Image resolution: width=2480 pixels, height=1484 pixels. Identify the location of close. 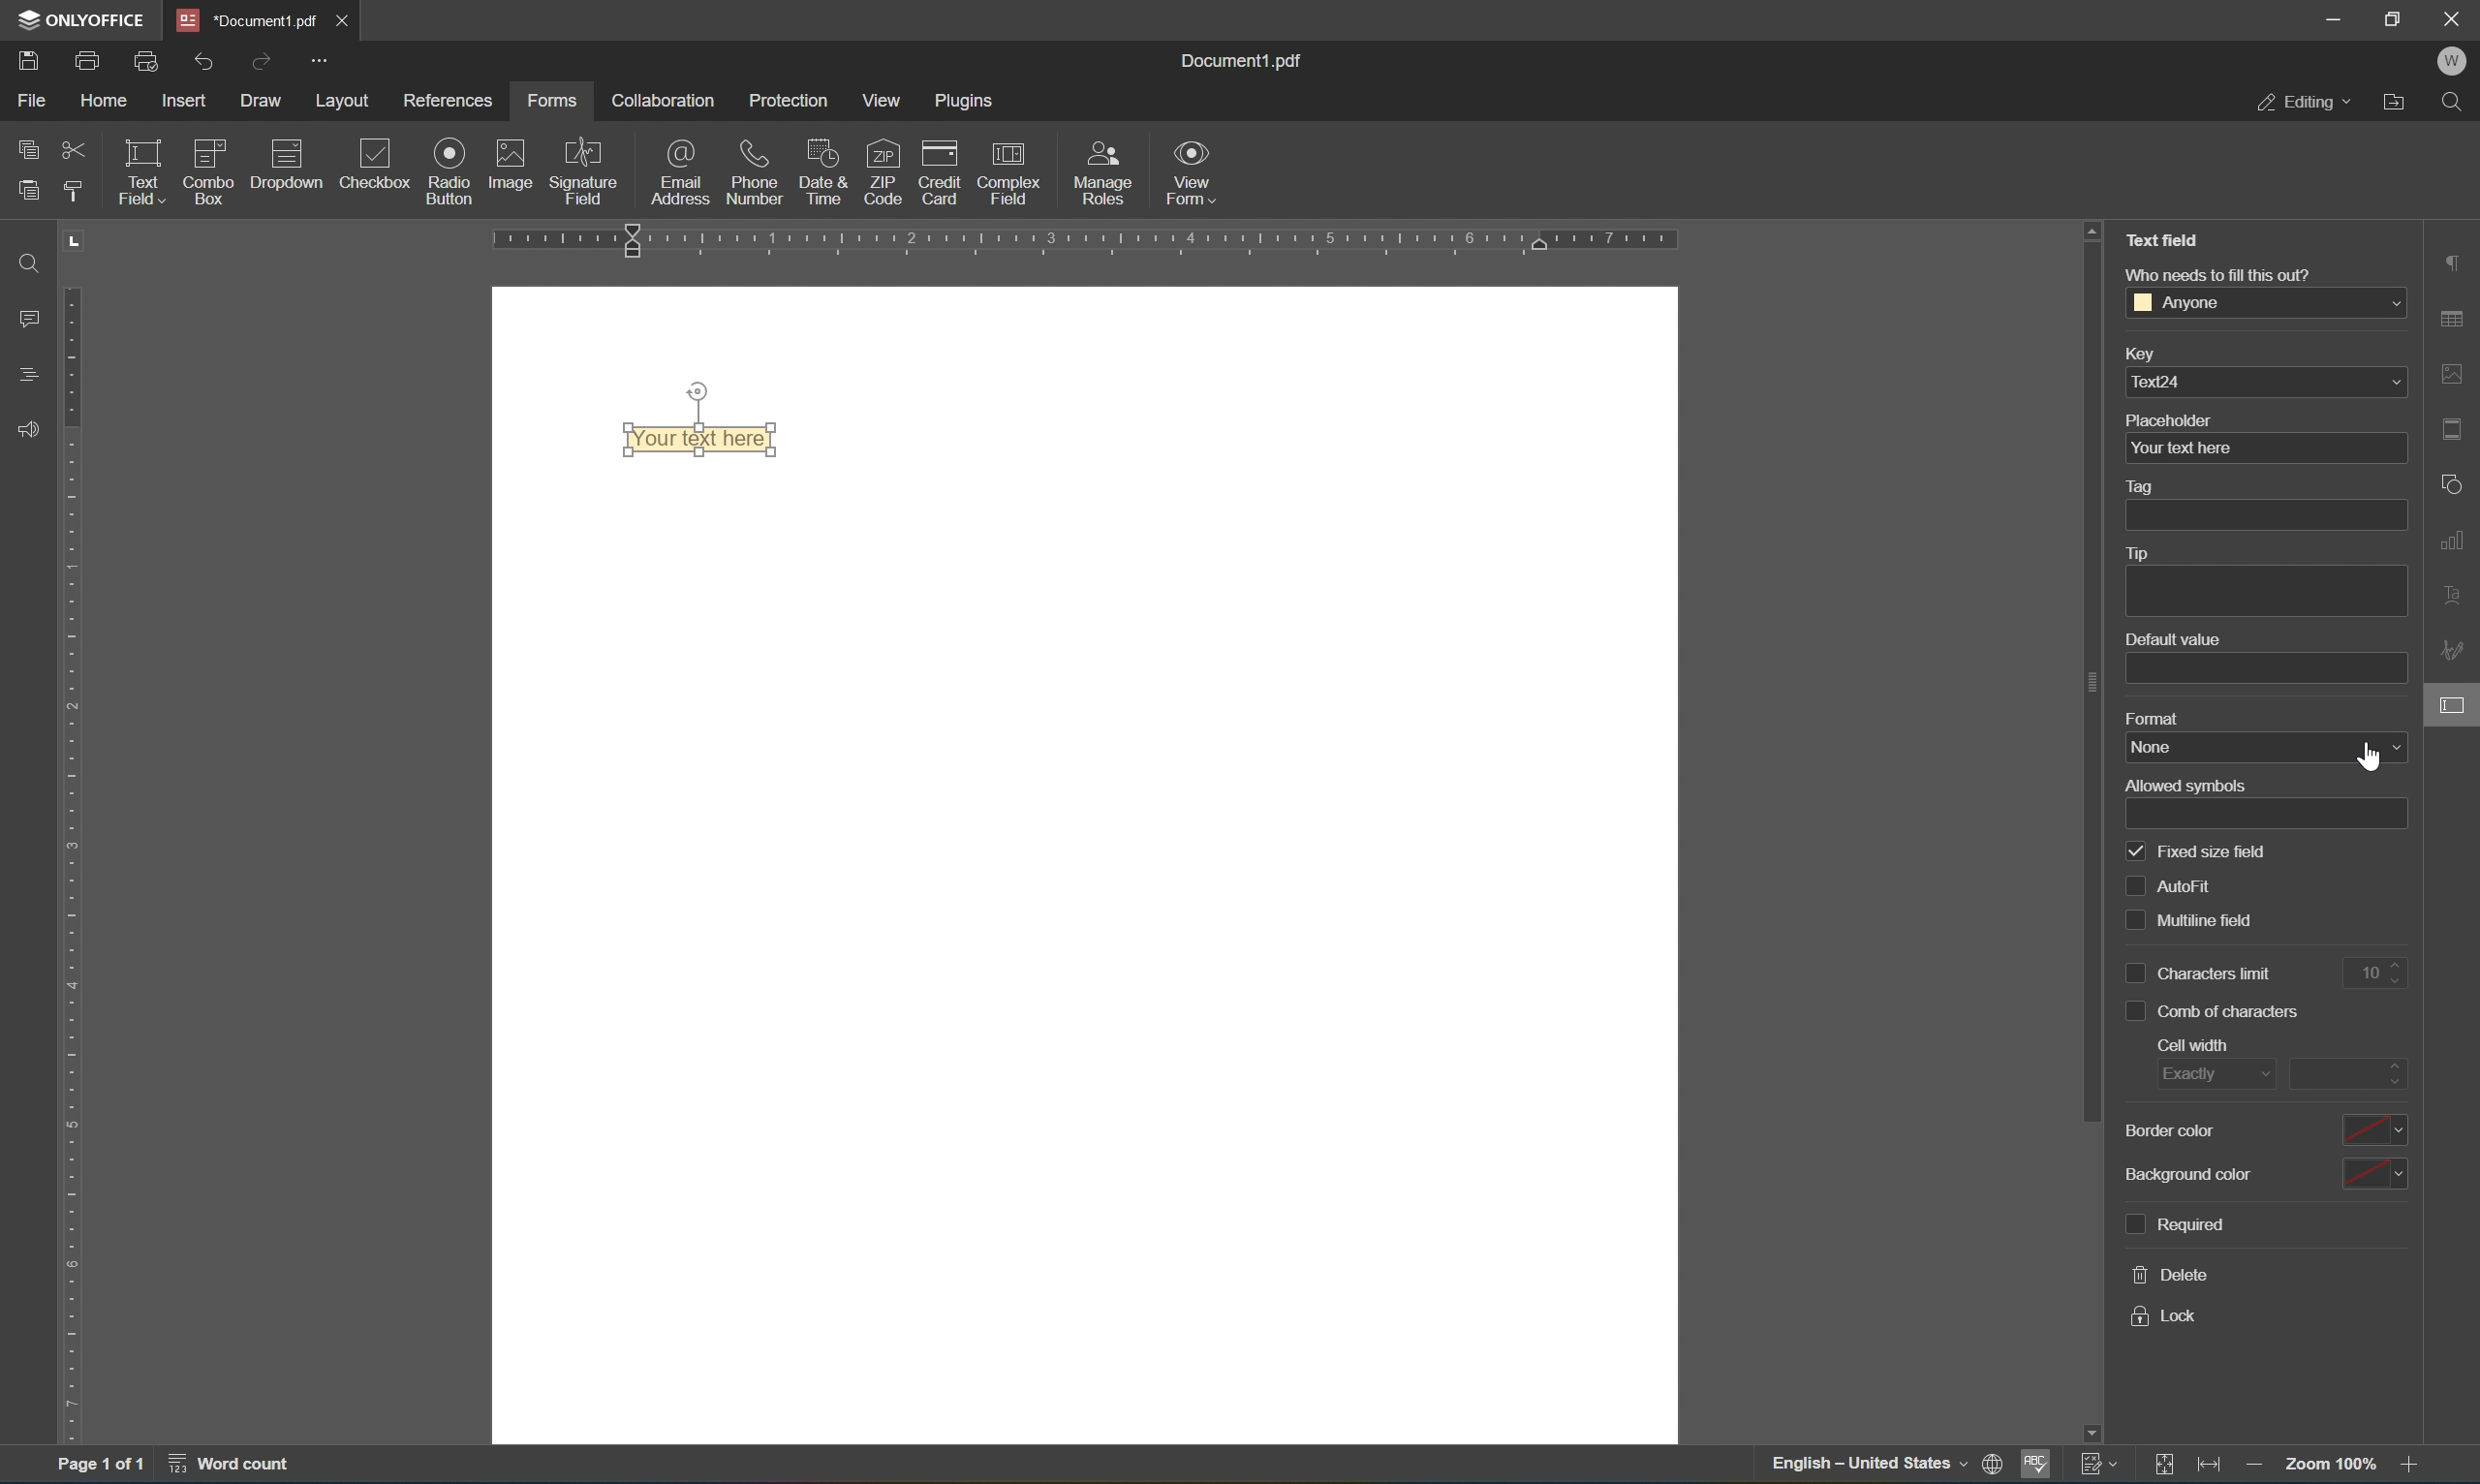
(340, 20).